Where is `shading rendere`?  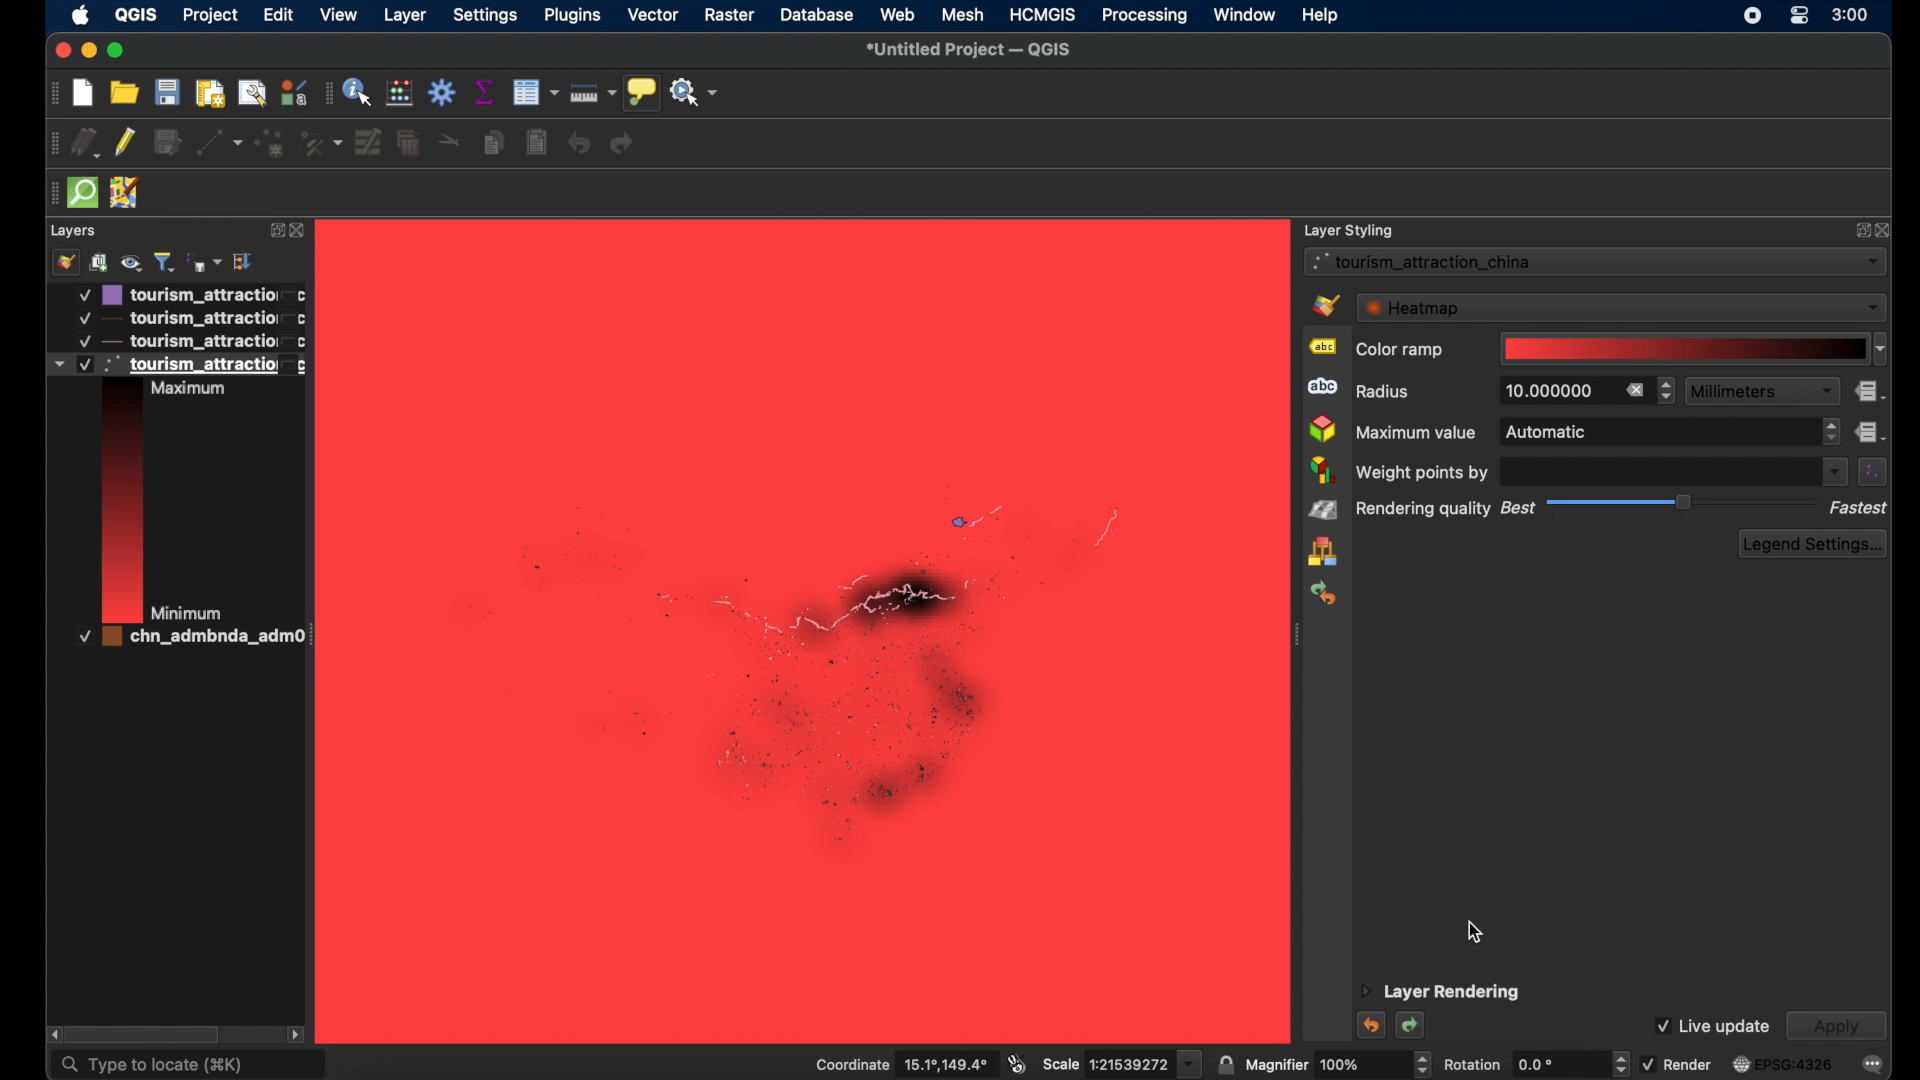 shading rendere is located at coordinates (1323, 512).